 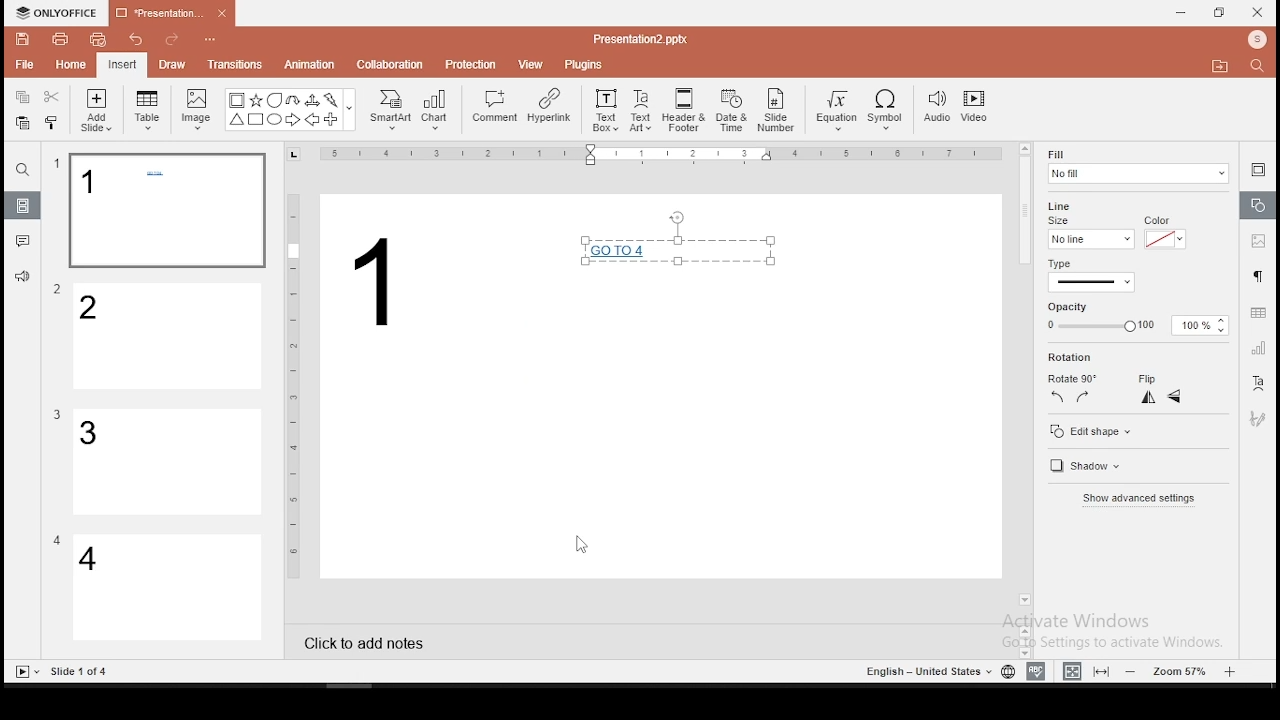 I want to click on , so click(x=294, y=384).